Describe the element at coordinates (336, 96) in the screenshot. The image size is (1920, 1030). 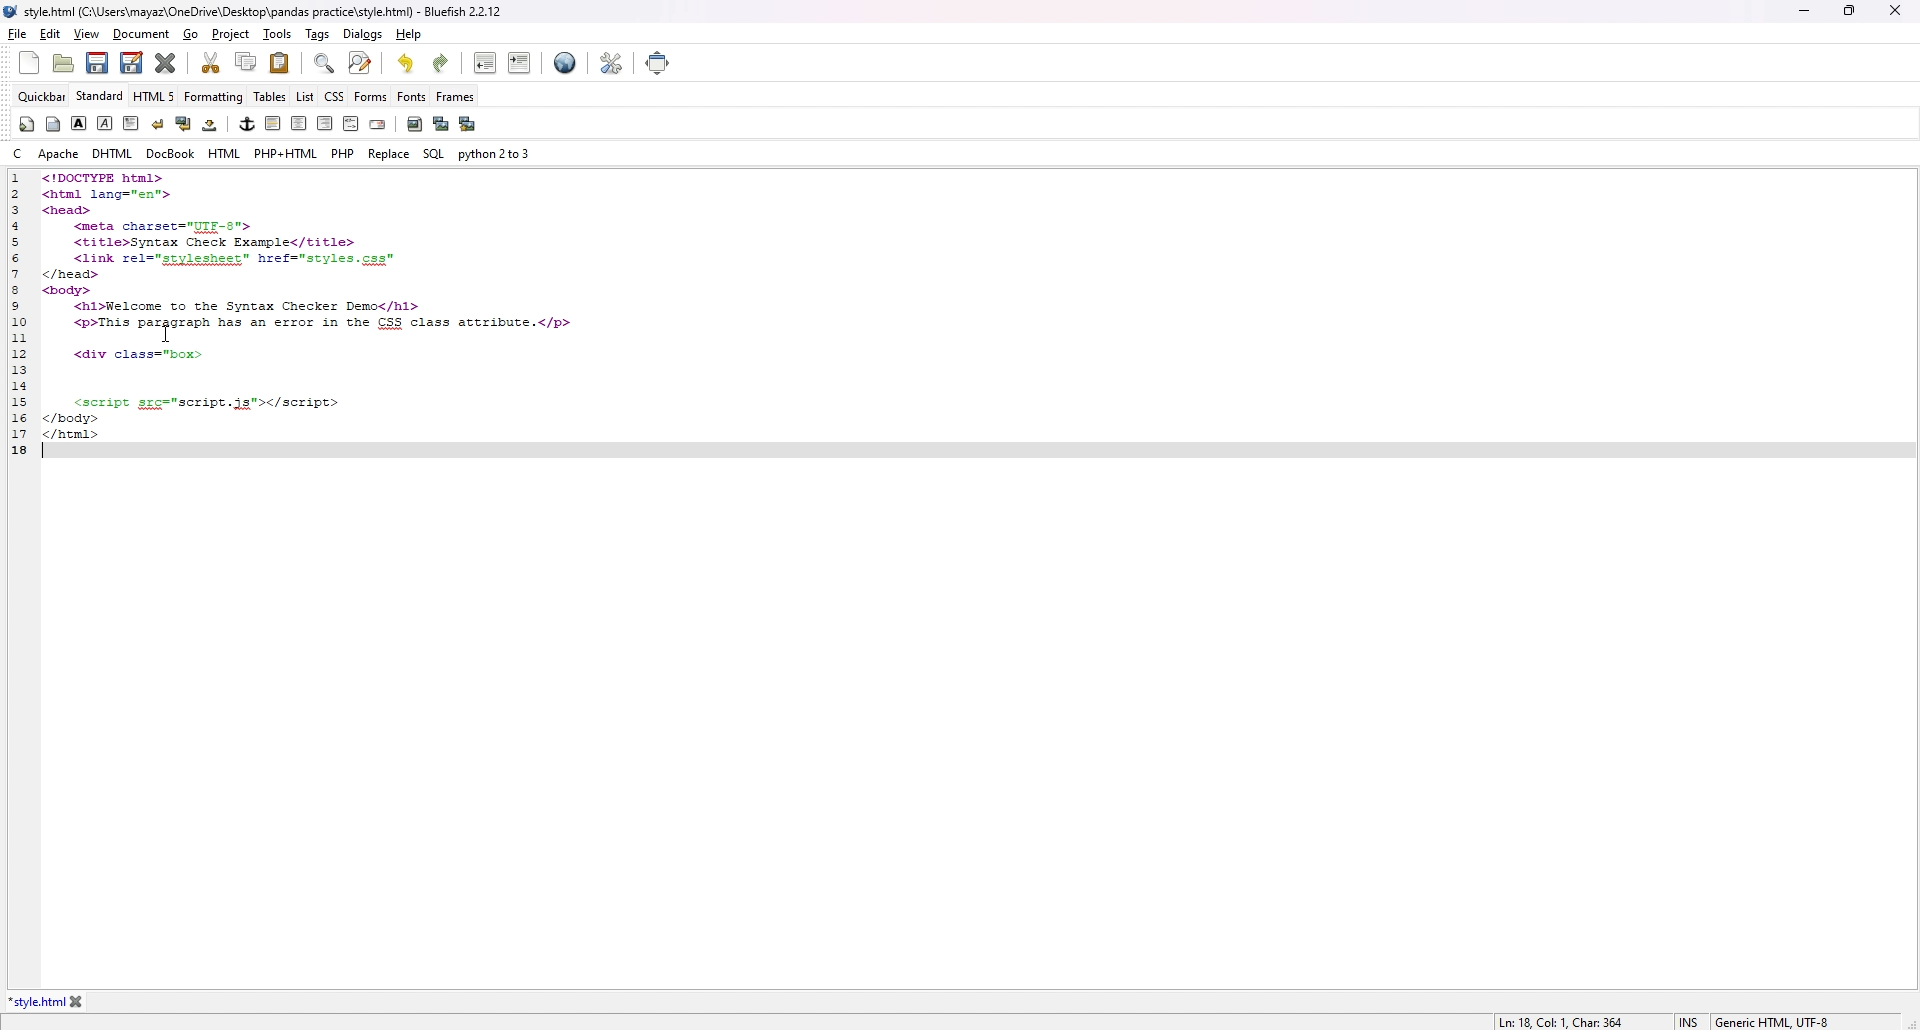
I see `css` at that location.